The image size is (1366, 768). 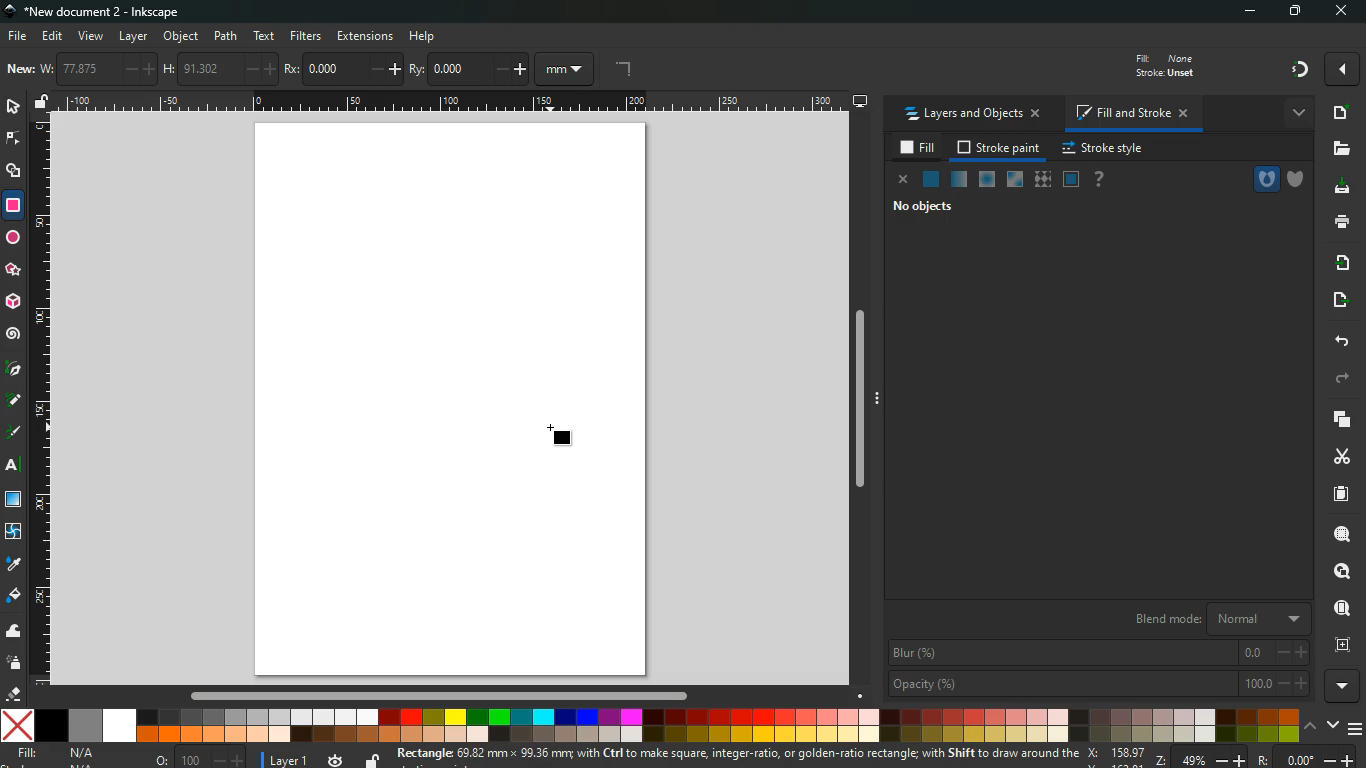 I want to click on spiral, so click(x=15, y=335).